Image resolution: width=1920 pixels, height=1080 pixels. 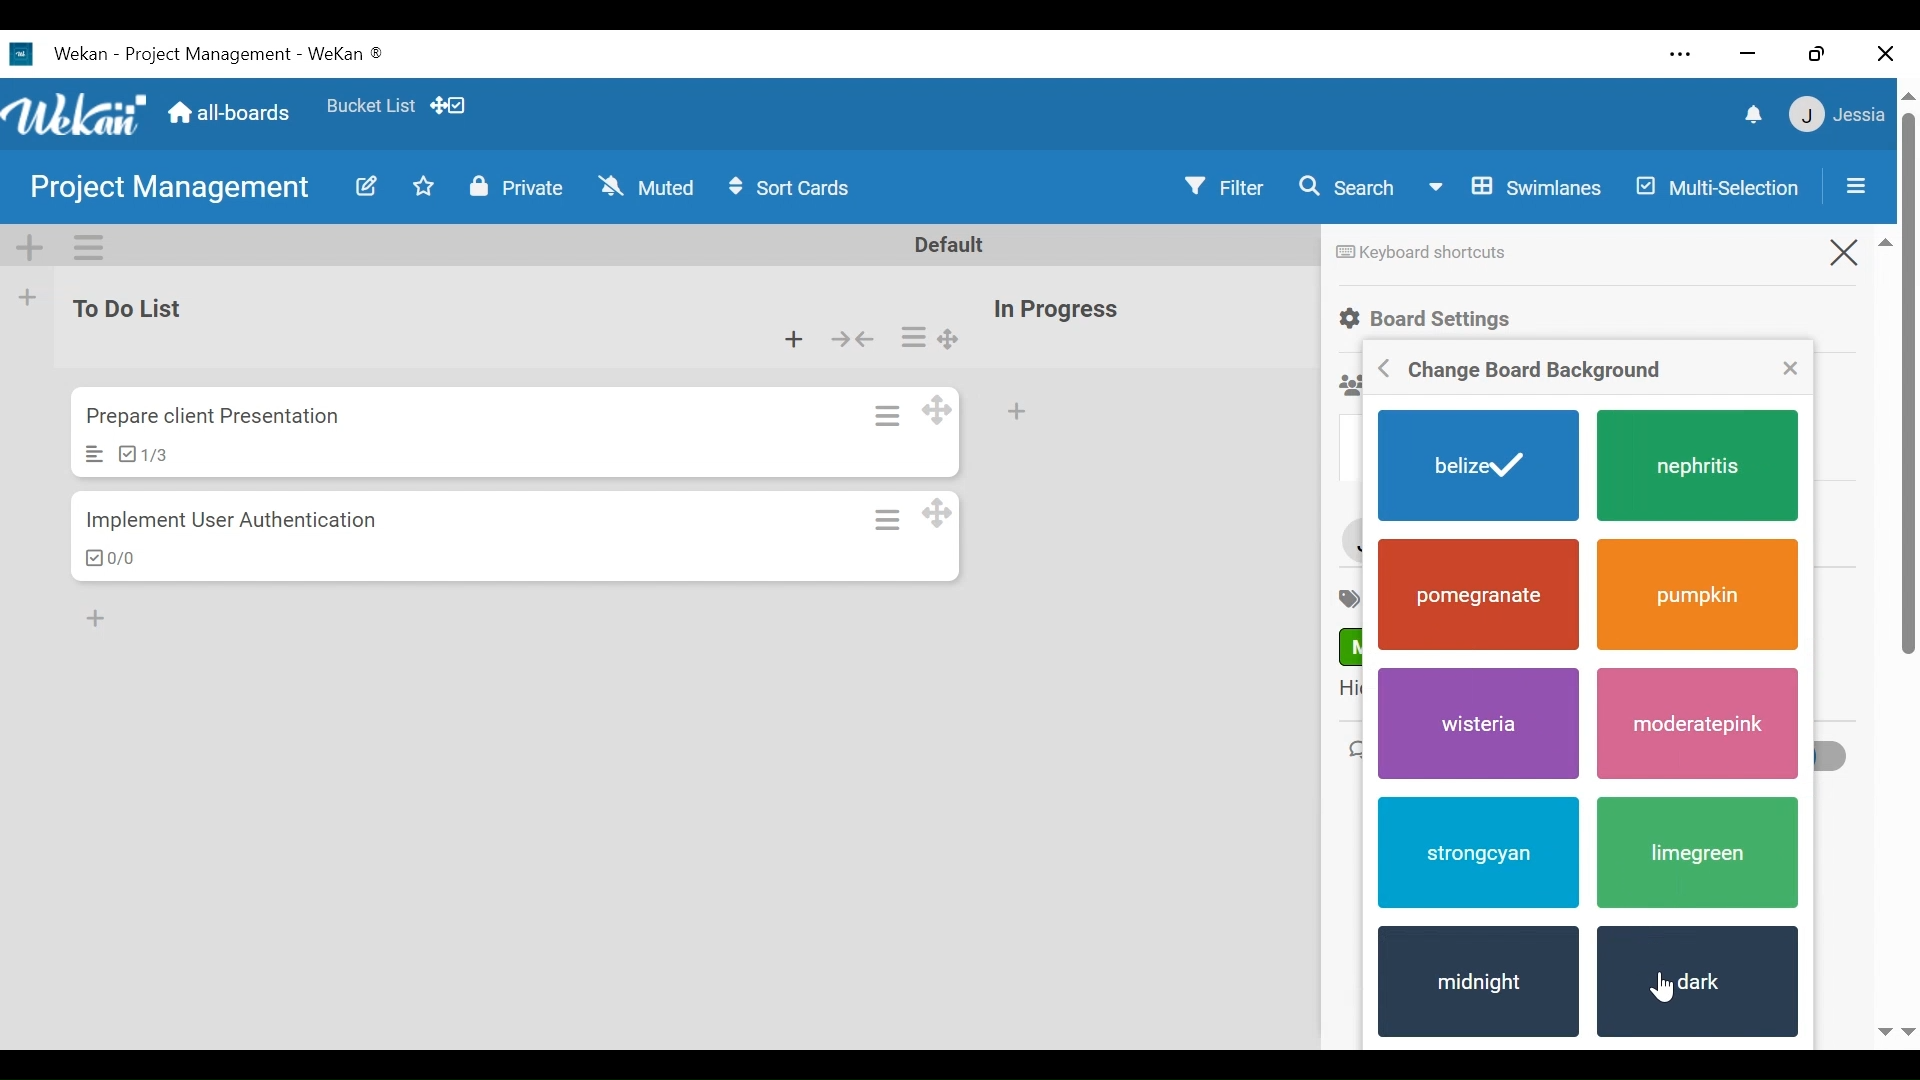 What do you see at coordinates (1470, 721) in the screenshot?
I see `wisteria` at bounding box center [1470, 721].